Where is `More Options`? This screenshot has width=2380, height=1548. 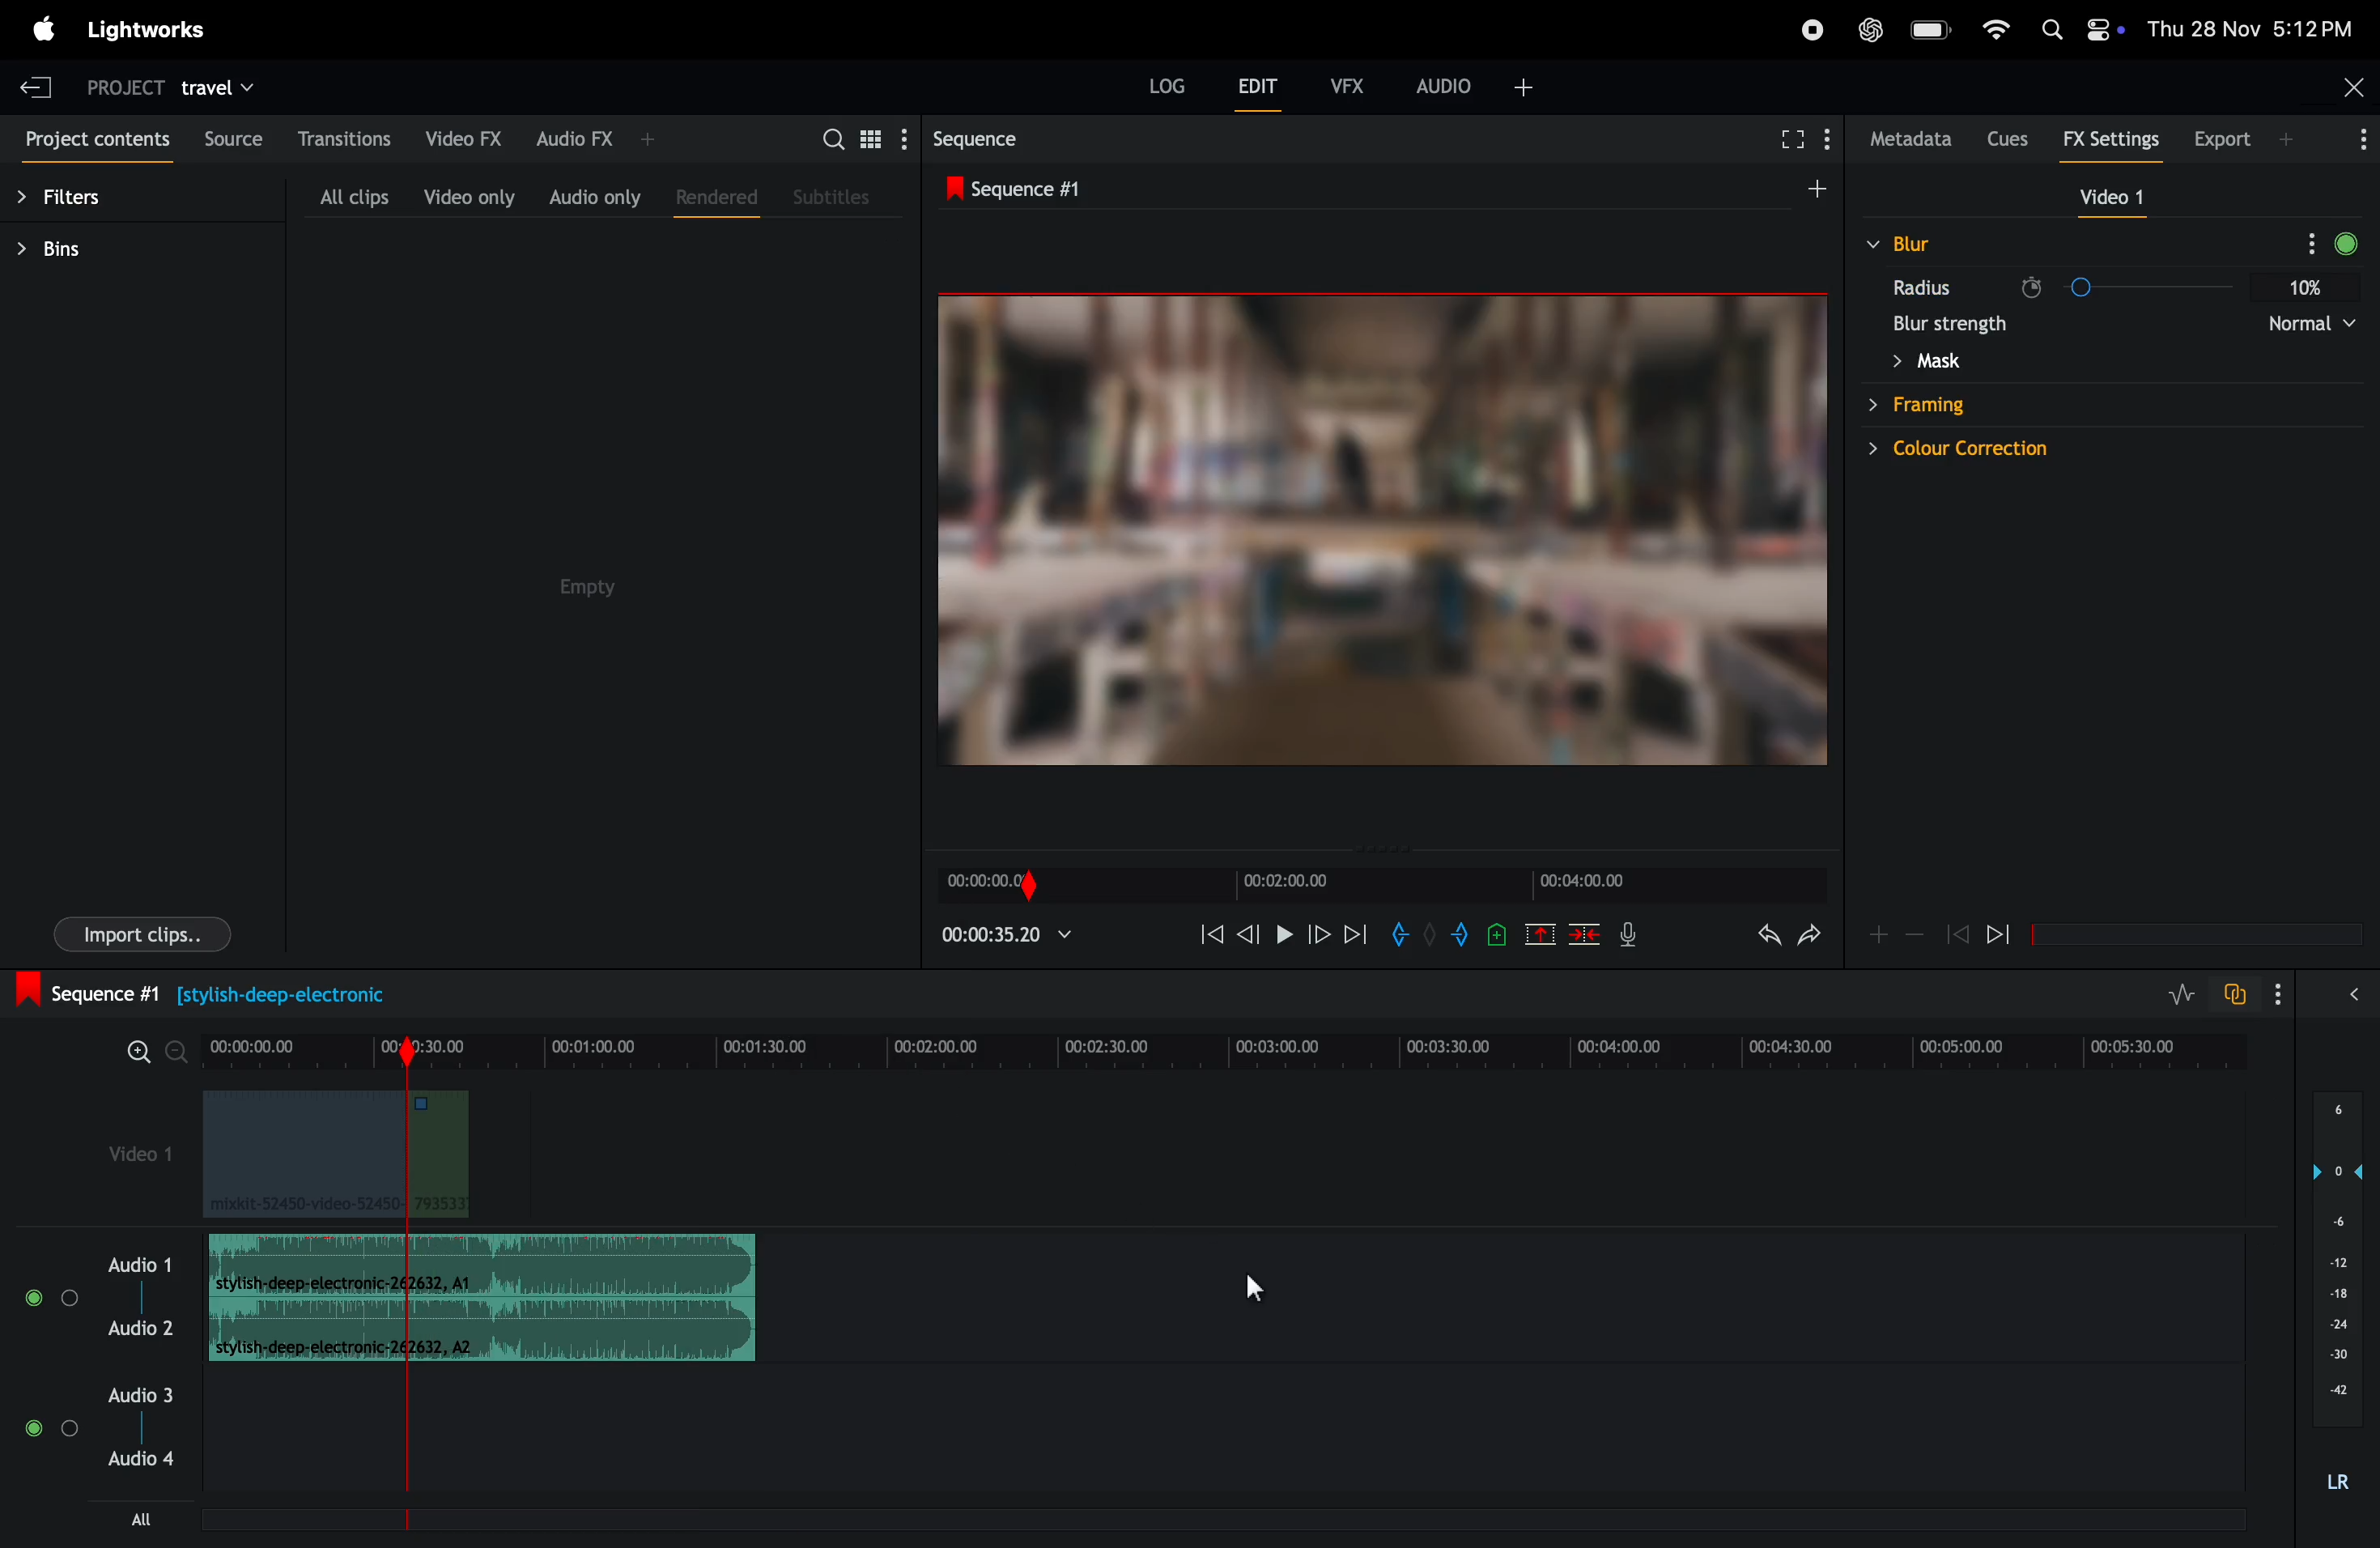
More Options is located at coordinates (2307, 243).